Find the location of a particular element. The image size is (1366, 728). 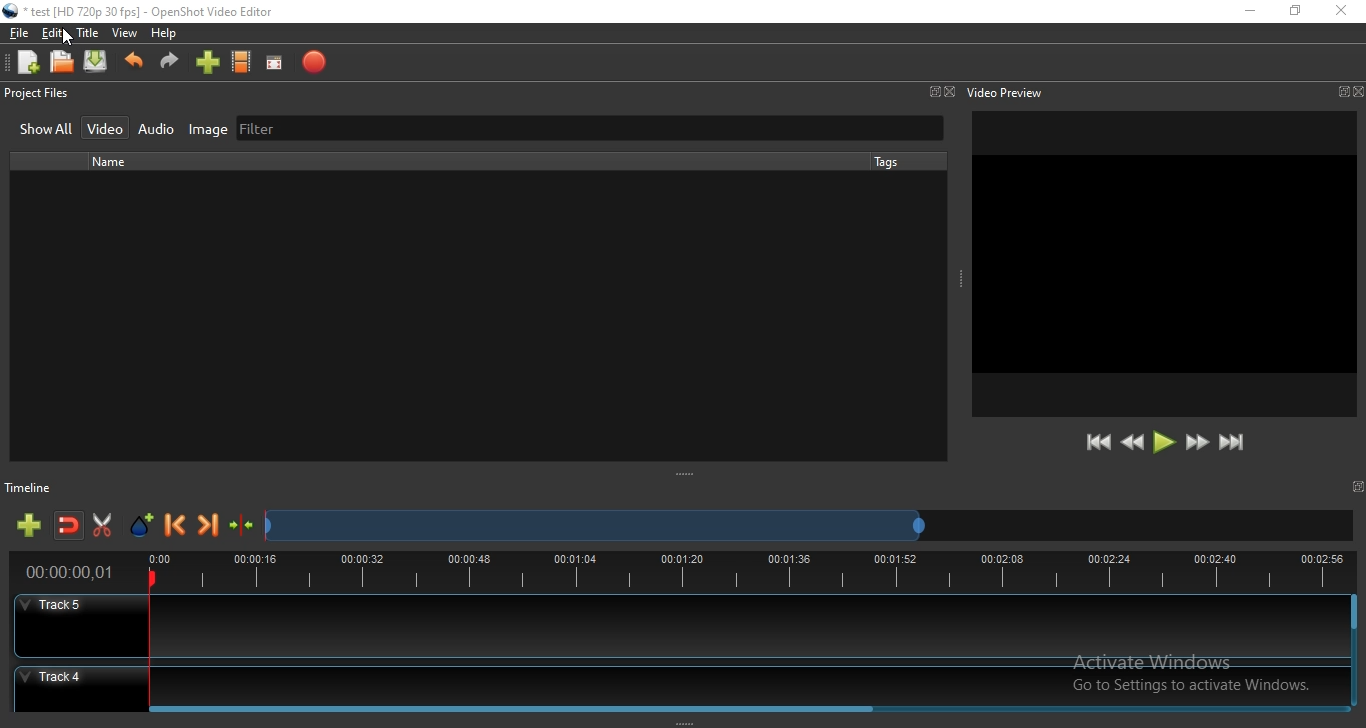

Previous marker is located at coordinates (176, 527).